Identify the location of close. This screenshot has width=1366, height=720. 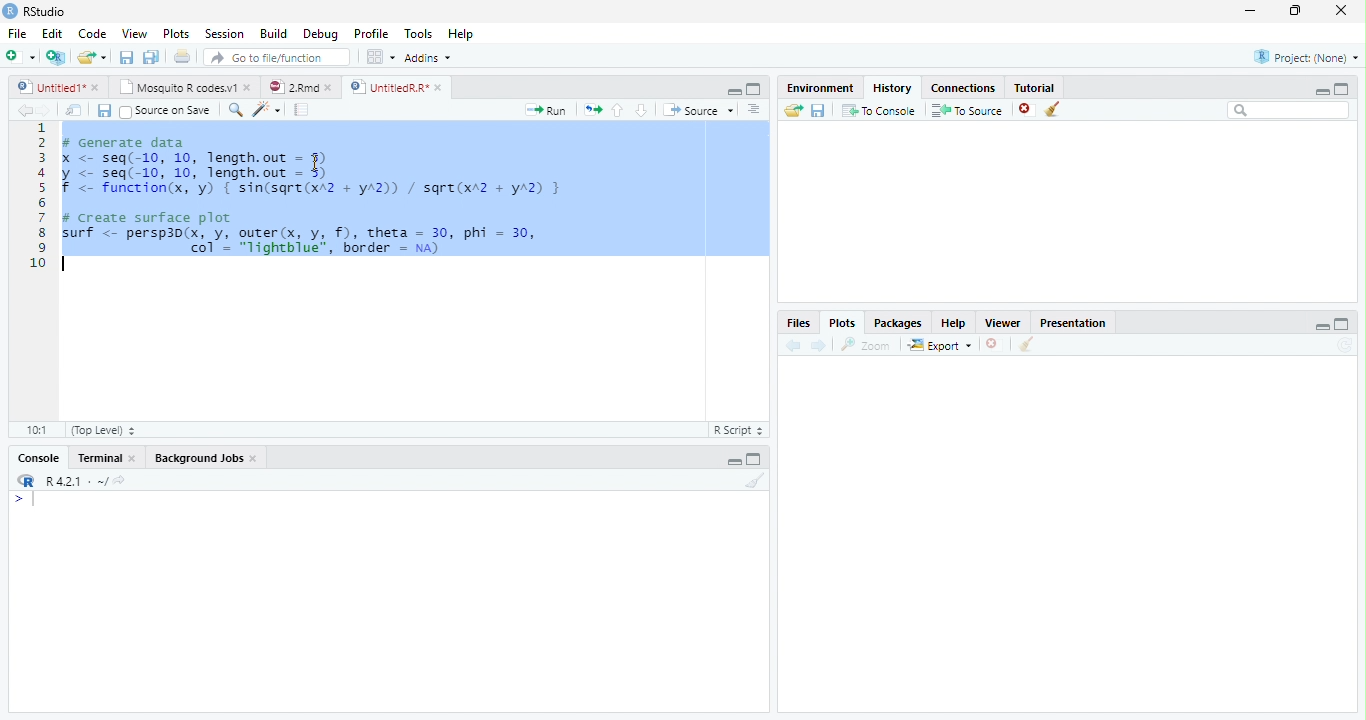
(96, 87).